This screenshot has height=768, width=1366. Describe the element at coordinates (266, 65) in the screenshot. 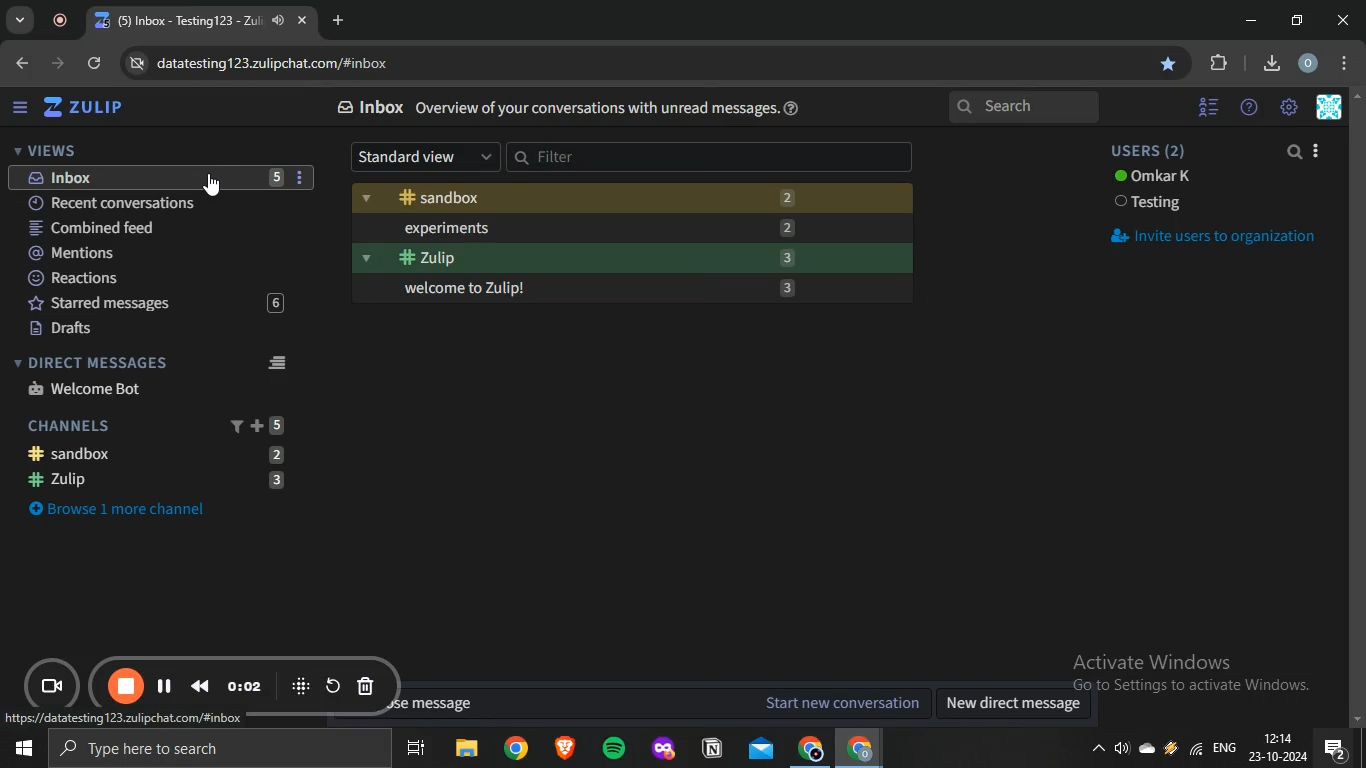

I see `datatesting123.zulipchat.com/#inbox` at that location.